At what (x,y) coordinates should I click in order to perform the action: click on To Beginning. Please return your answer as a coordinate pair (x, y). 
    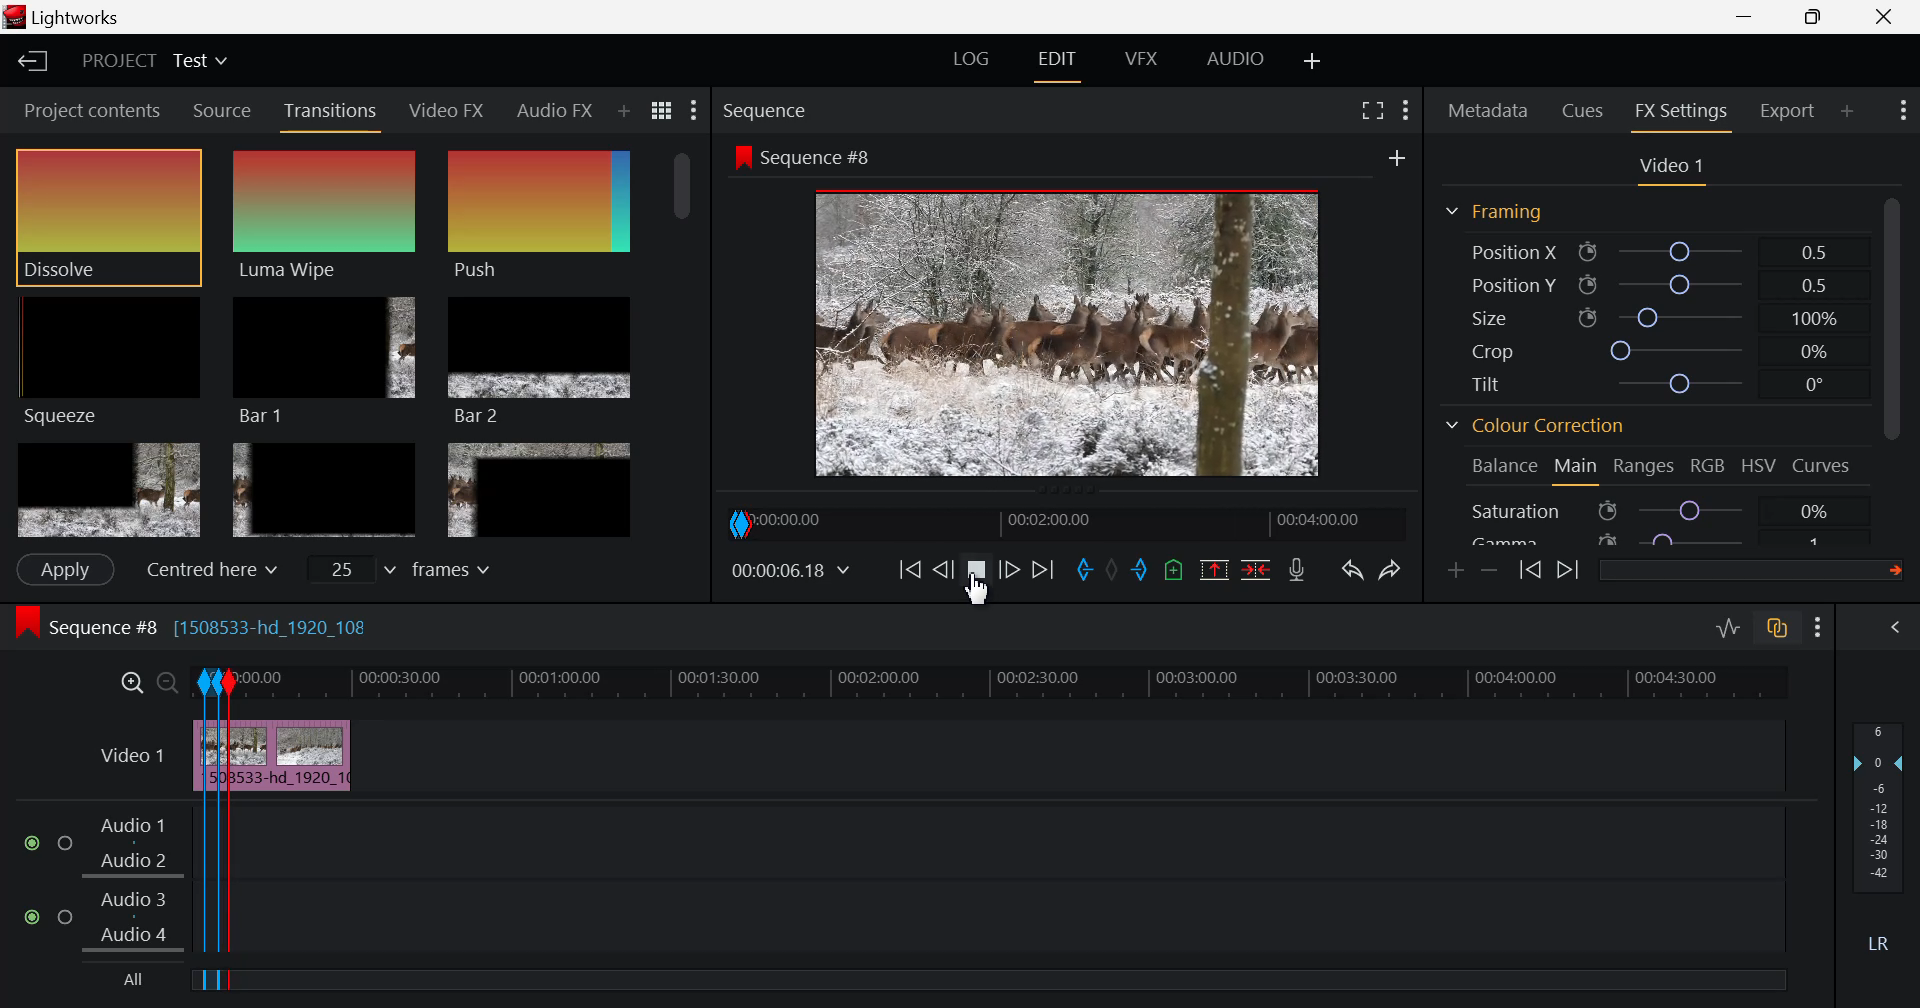
    Looking at the image, I should click on (907, 571).